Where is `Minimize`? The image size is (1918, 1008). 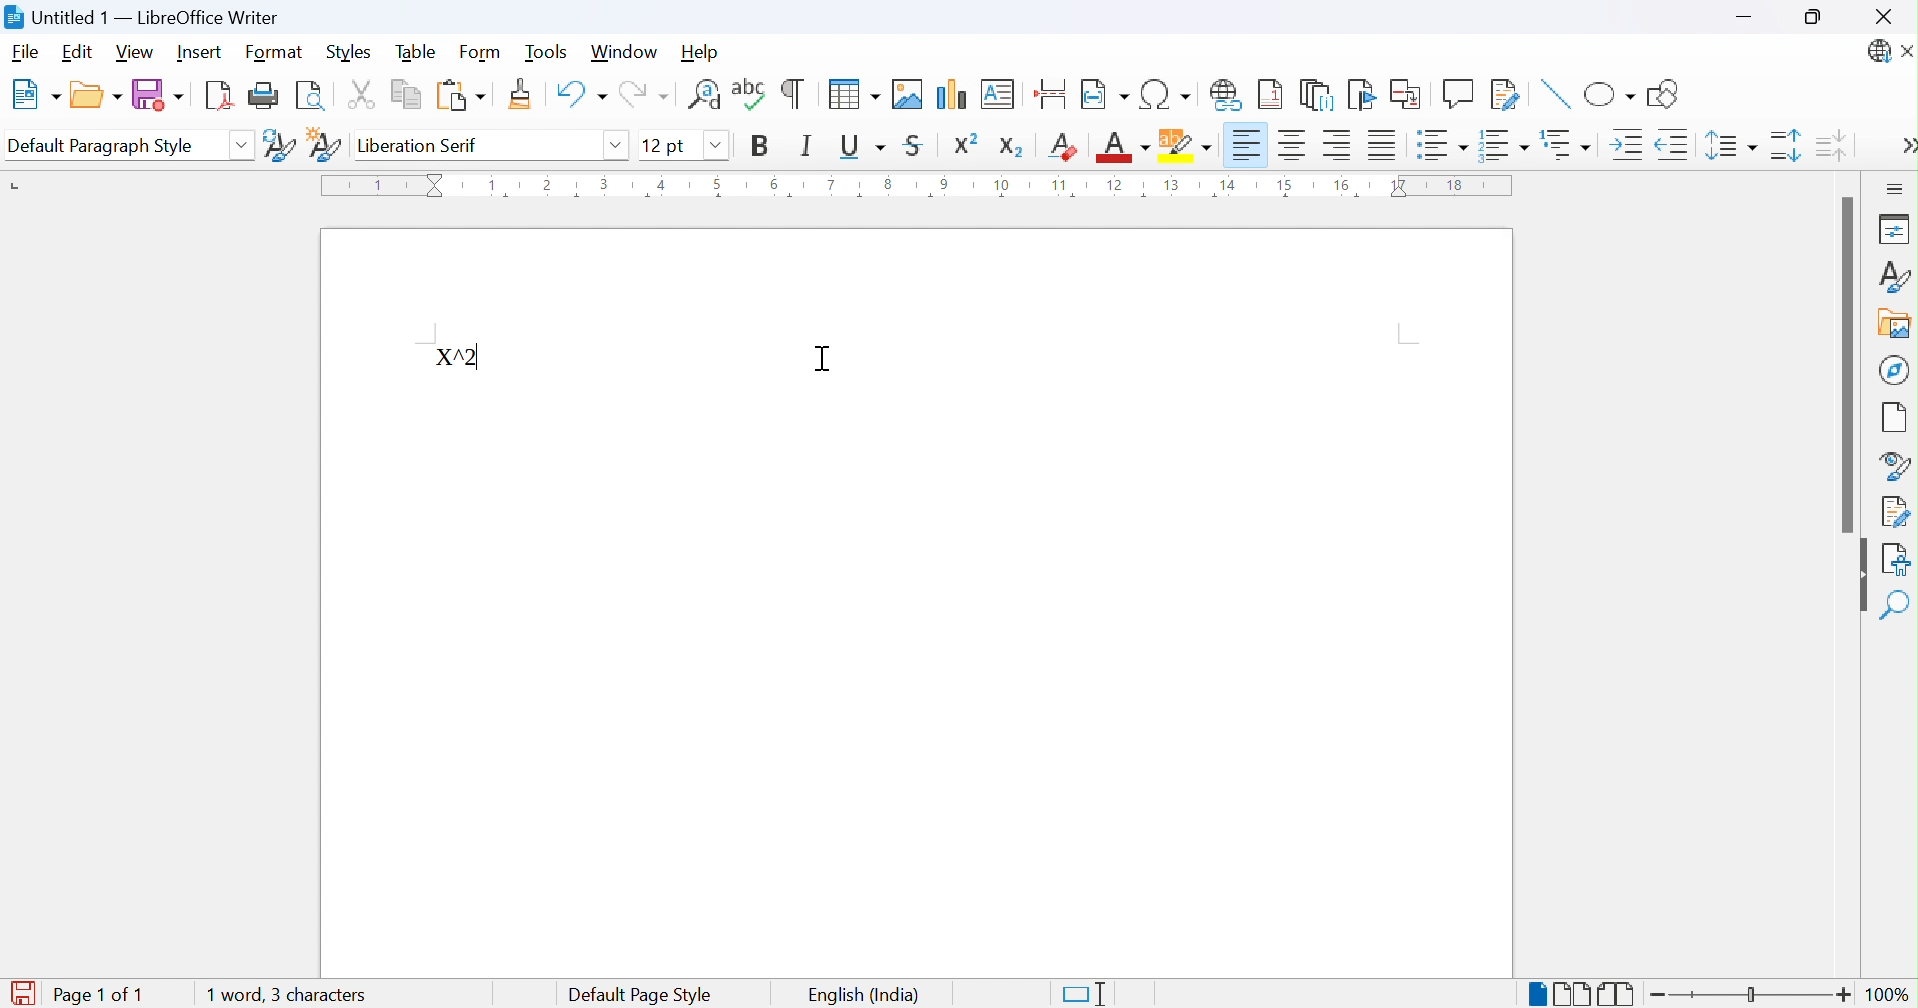
Minimize is located at coordinates (1744, 19).